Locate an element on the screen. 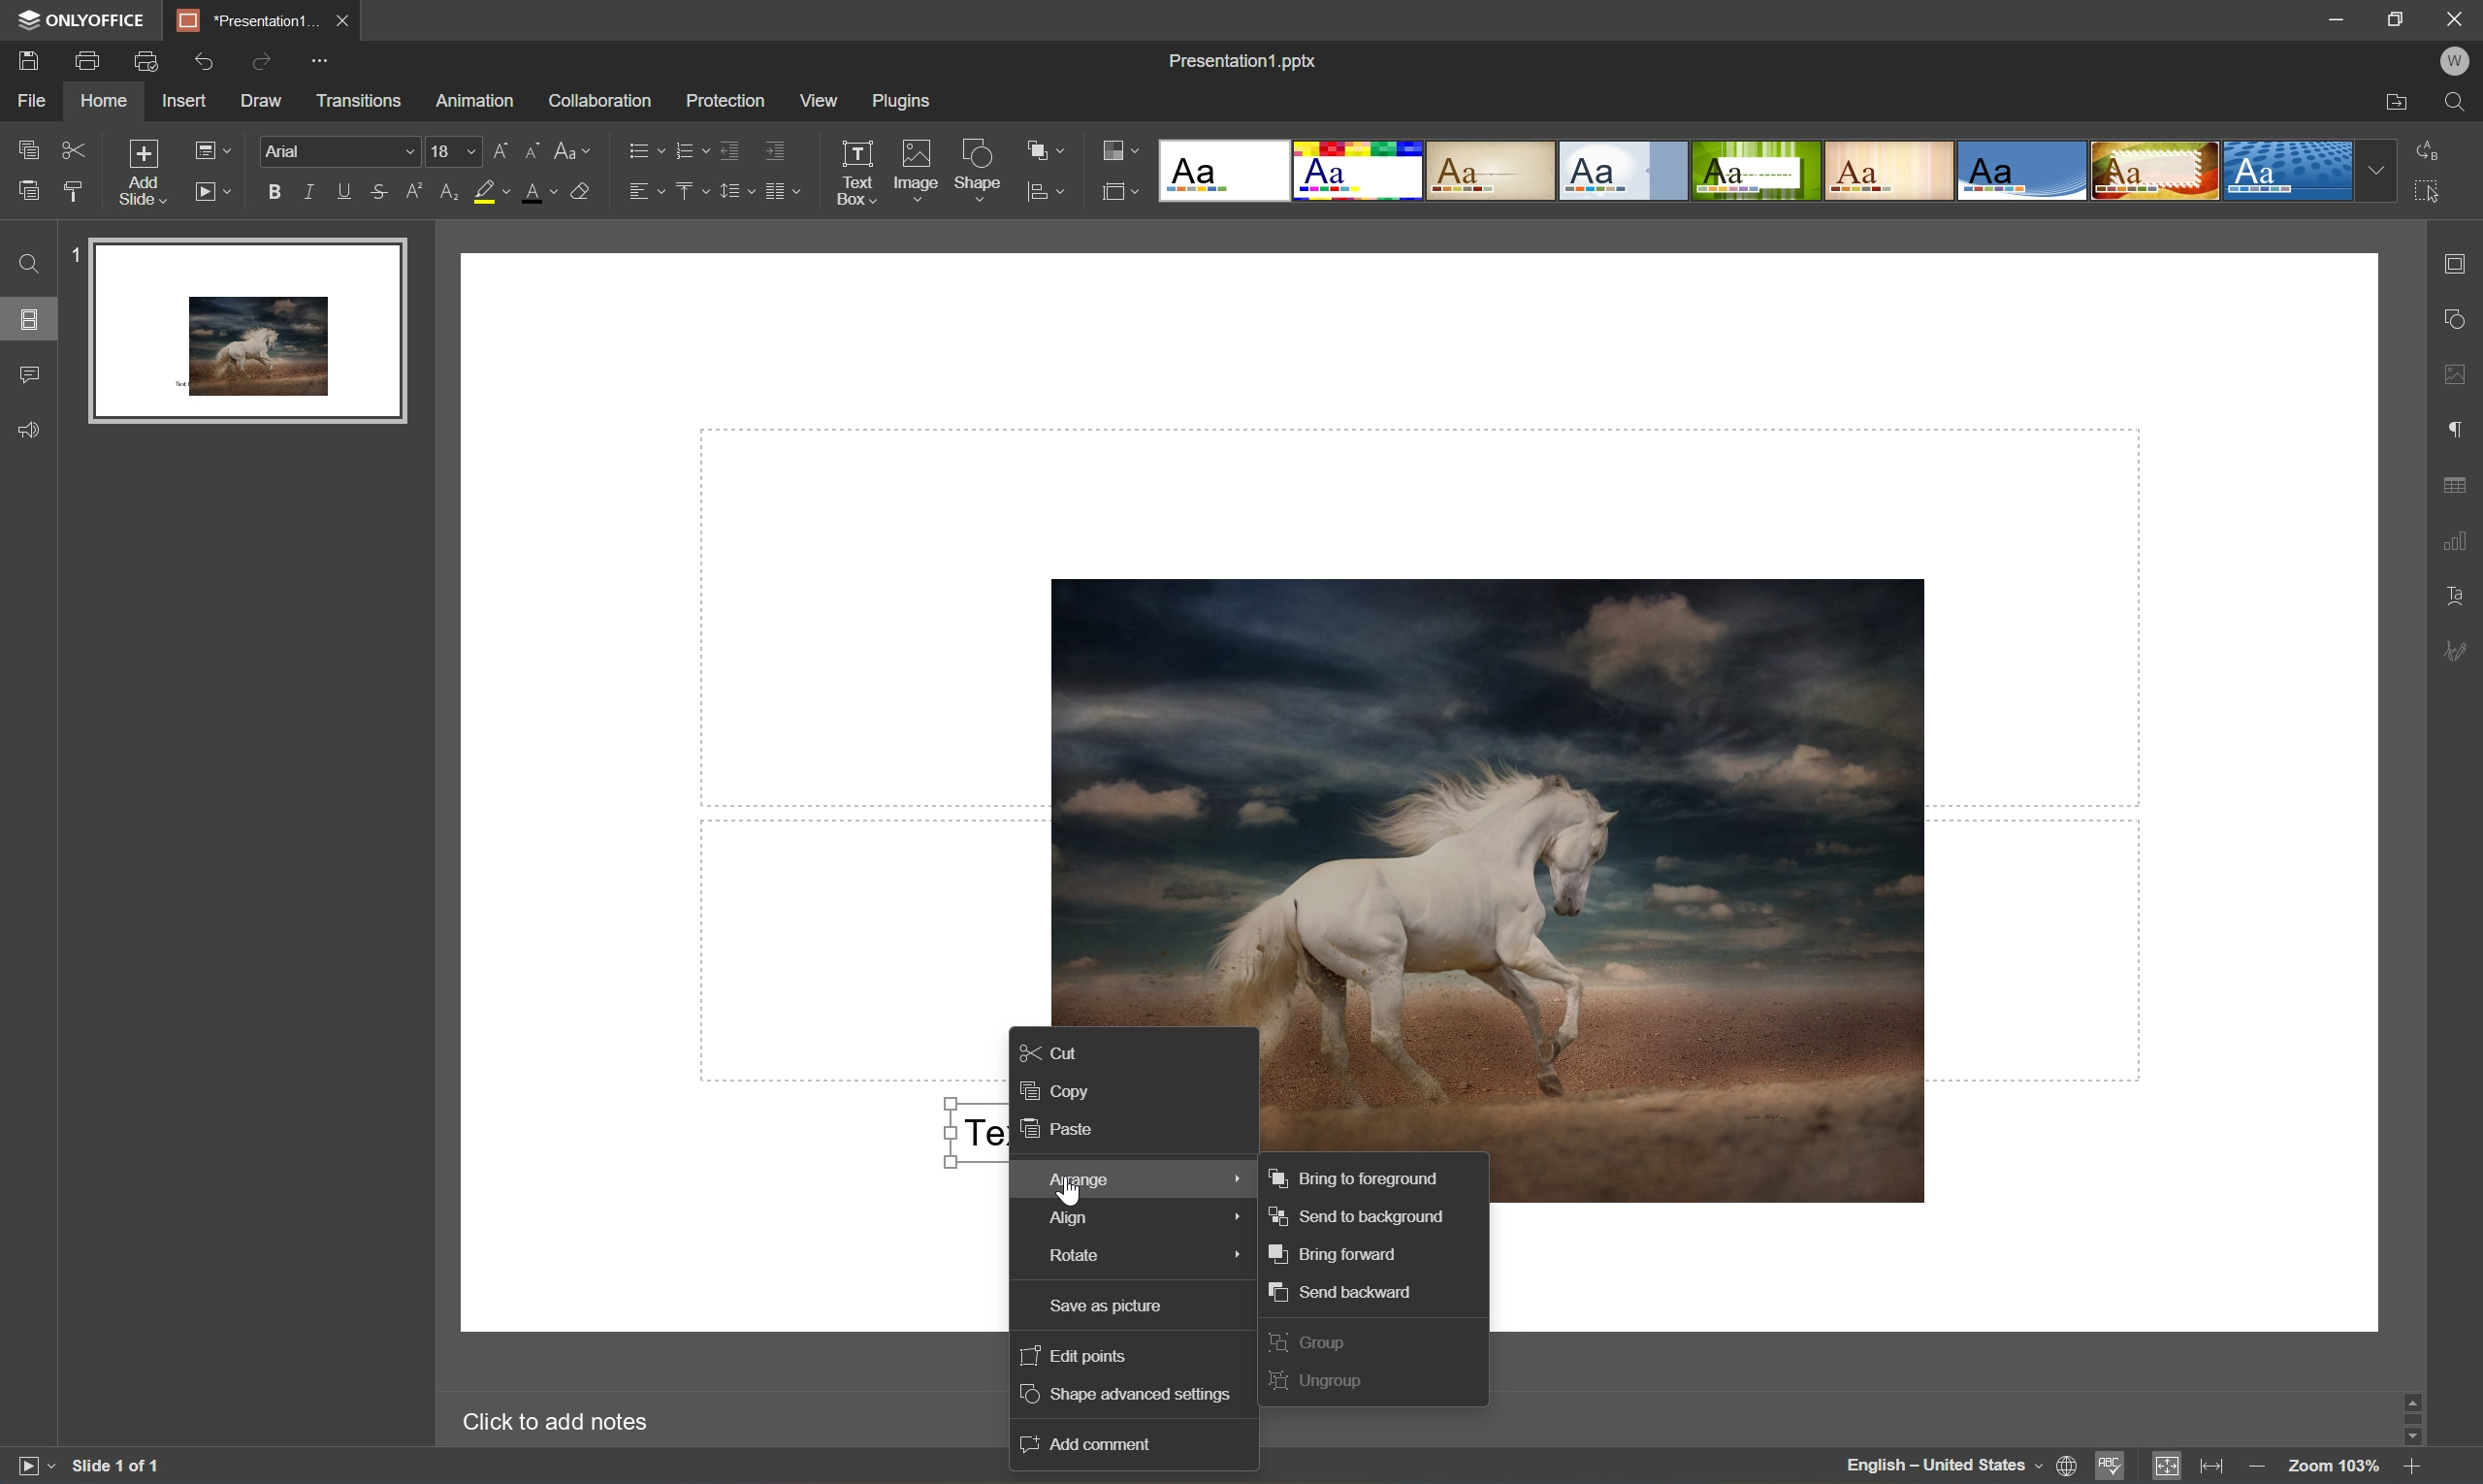 The image size is (2483, 1484). Edit points is located at coordinates (1074, 1356).